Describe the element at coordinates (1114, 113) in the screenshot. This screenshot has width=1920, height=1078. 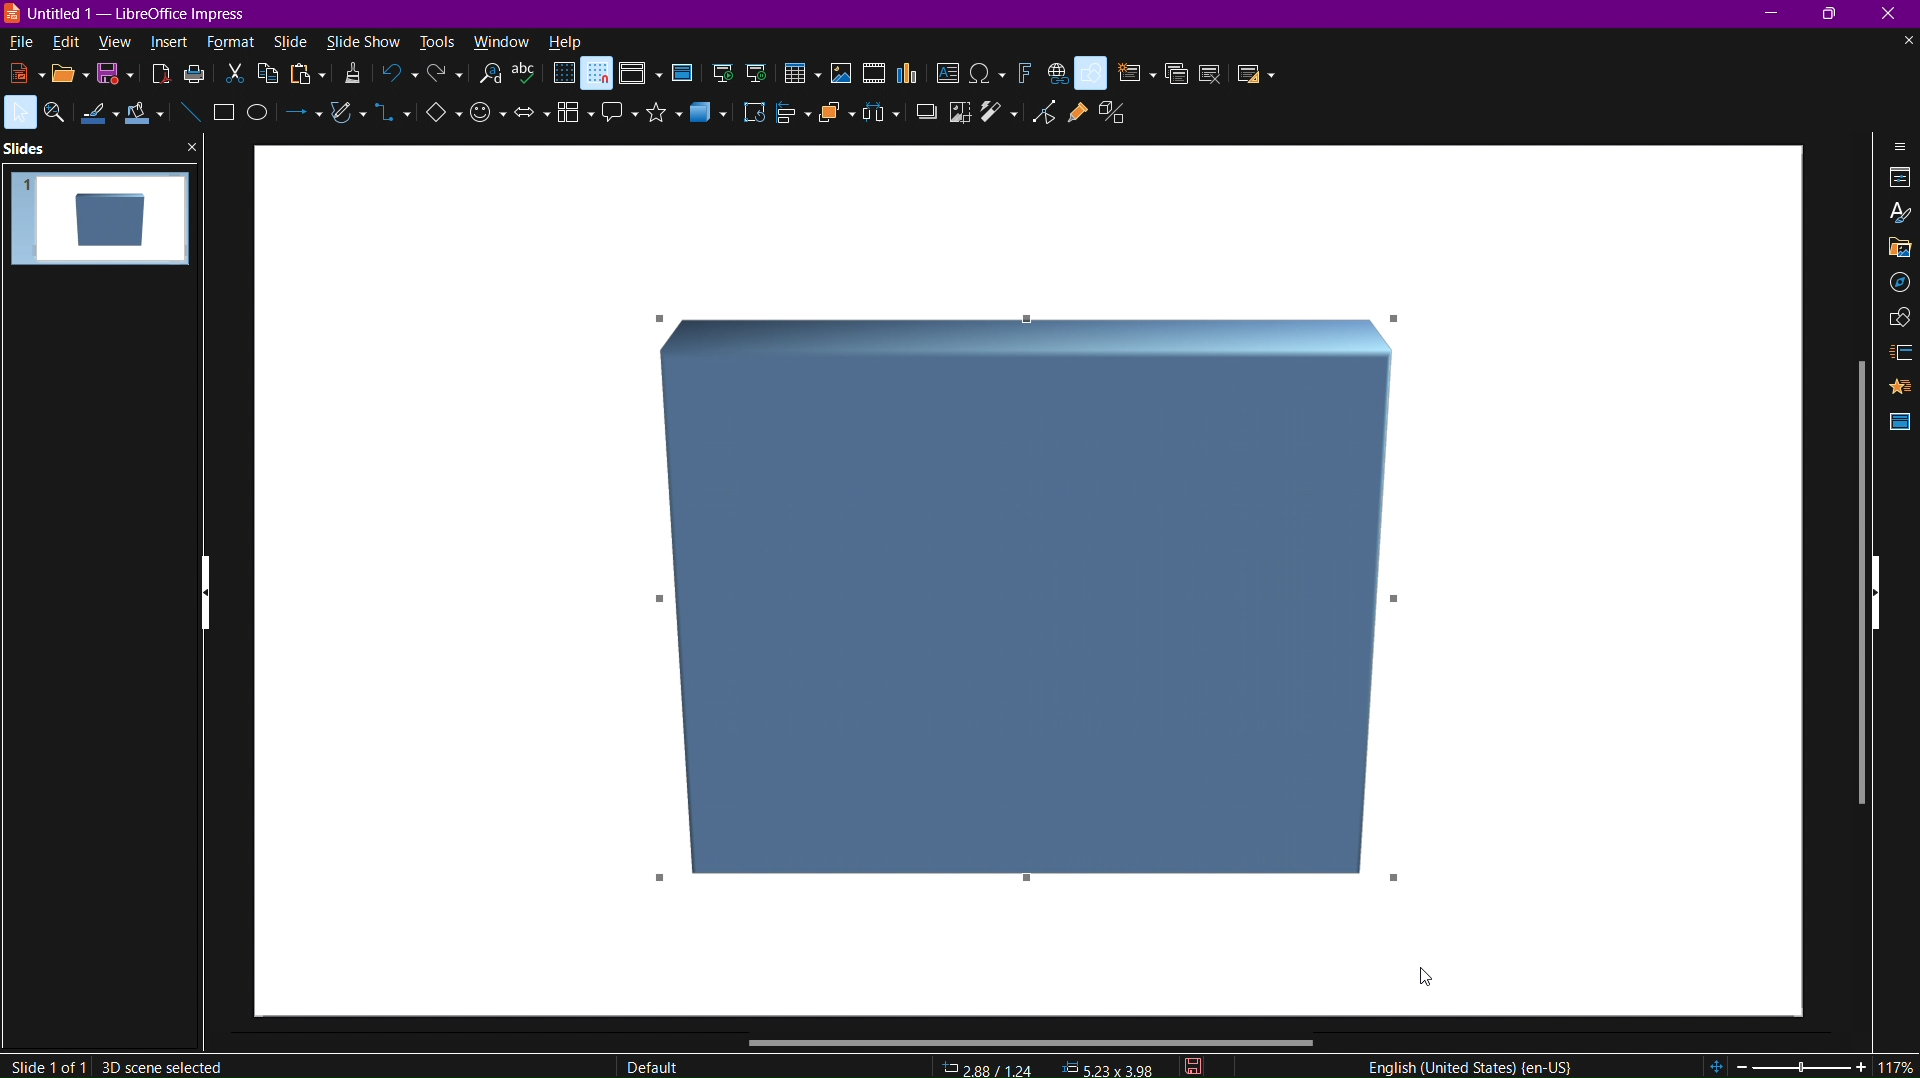
I see `Toggle Extrusion` at that location.